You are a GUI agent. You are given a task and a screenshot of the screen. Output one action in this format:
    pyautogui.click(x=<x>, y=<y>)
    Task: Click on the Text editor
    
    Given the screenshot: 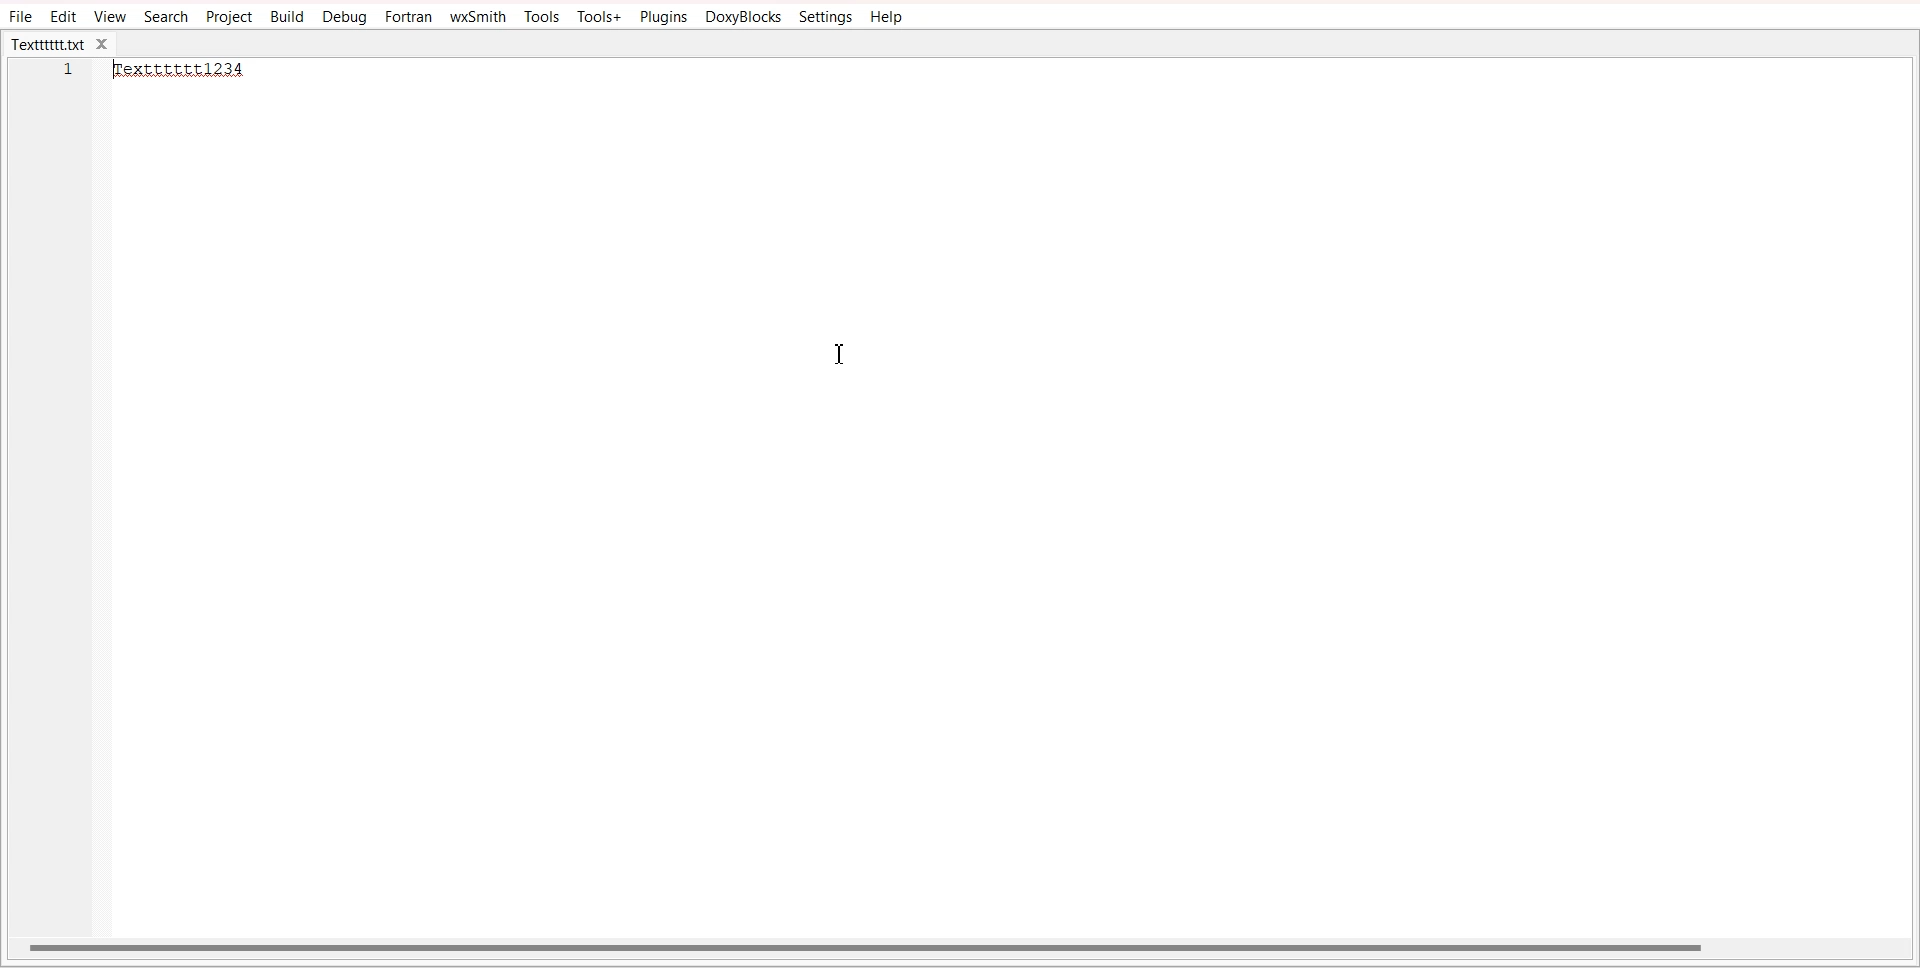 What is the action you would take?
    pyautogui.click(x=231, y=91)
    